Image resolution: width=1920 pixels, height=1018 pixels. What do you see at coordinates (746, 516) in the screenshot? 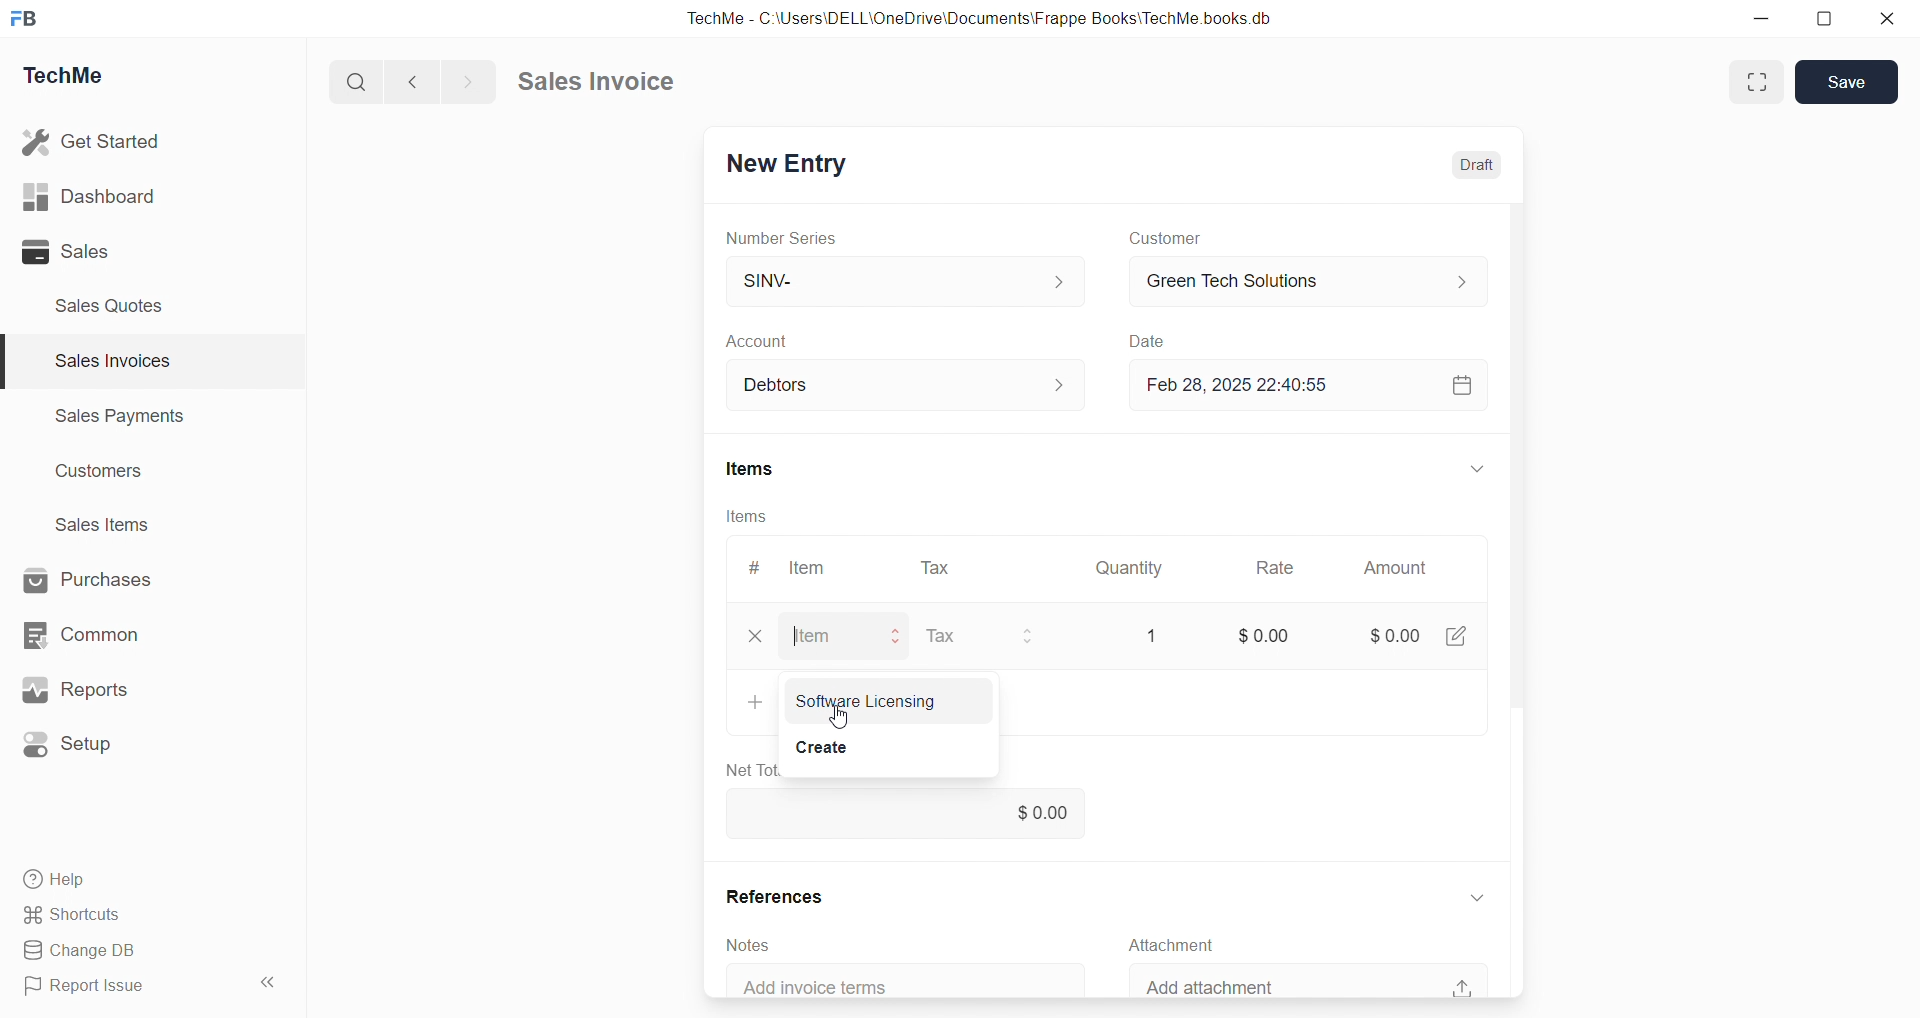
I see `Items` at bounding box center [746, 516].